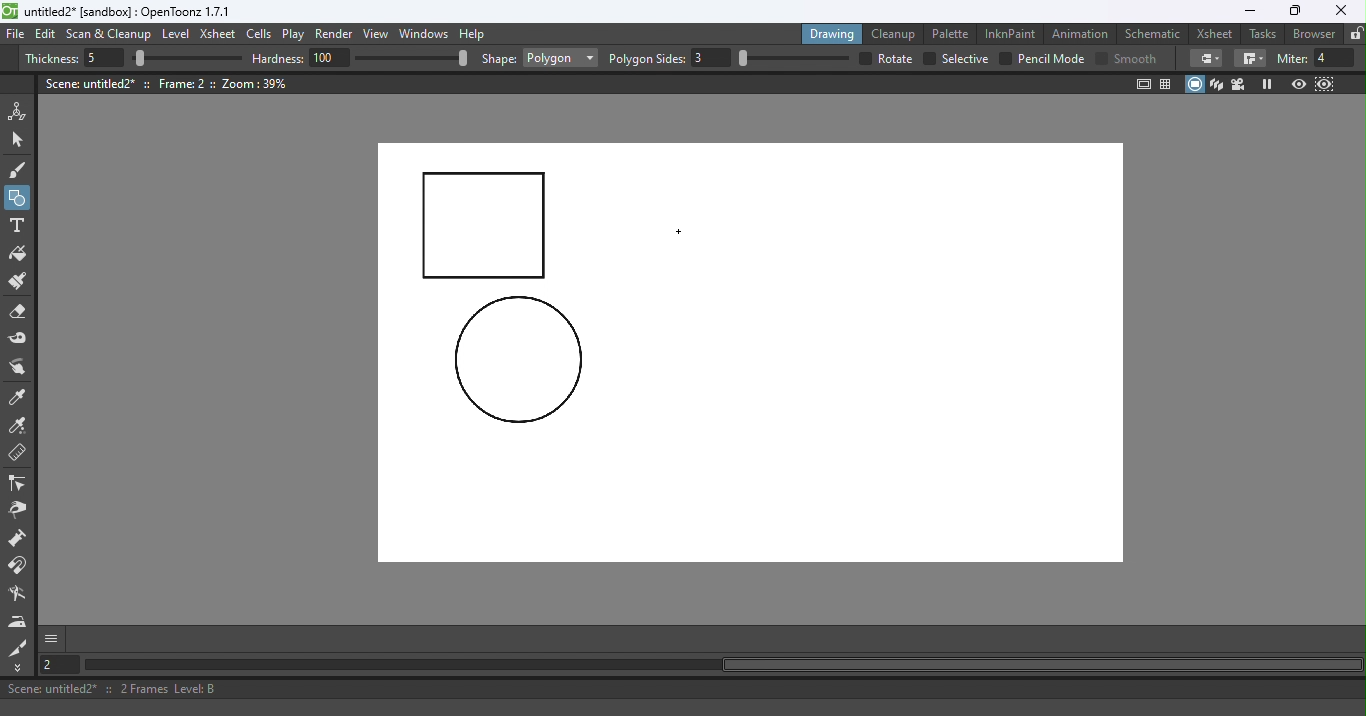 Image resolution: width=1366 pixels, height=716 pixels. I want to click on slider, so click(411, 57).